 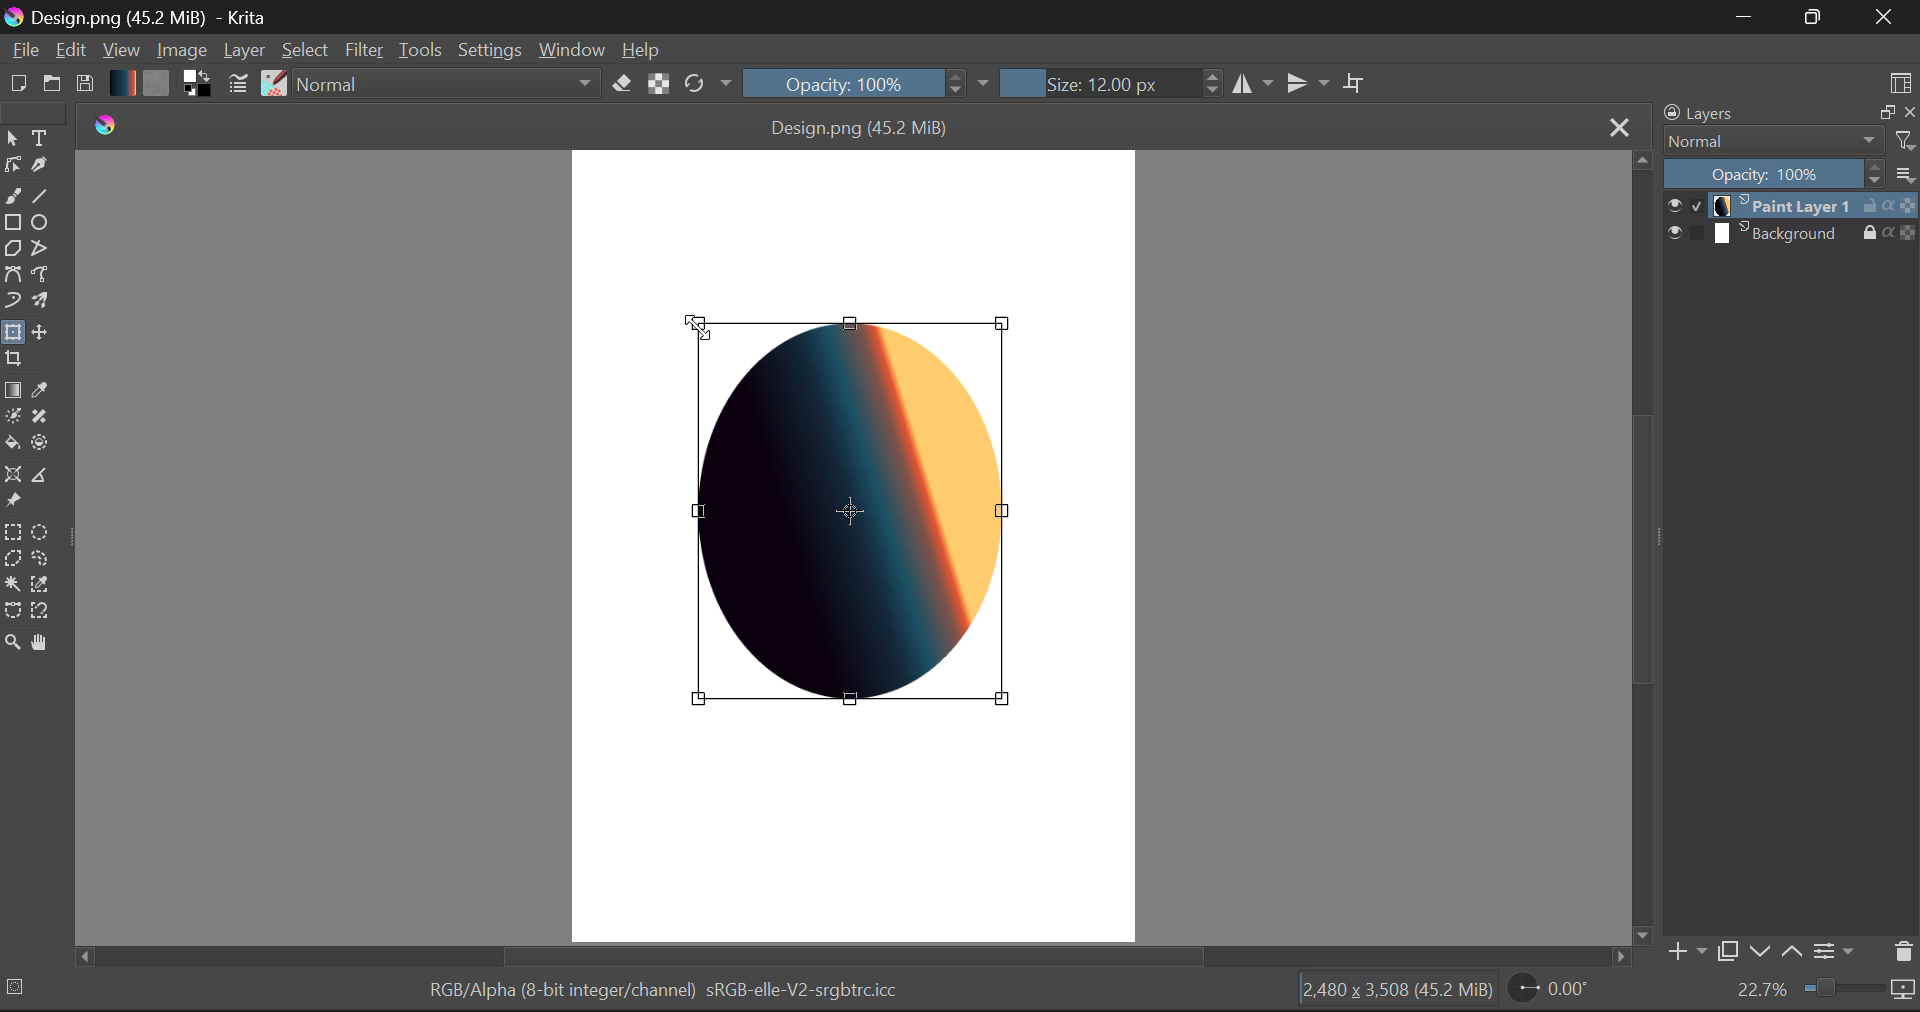 What do you see at coordinates (488, 49) in the screenshot?
I see `Settings` at bounding box center [488, 49].